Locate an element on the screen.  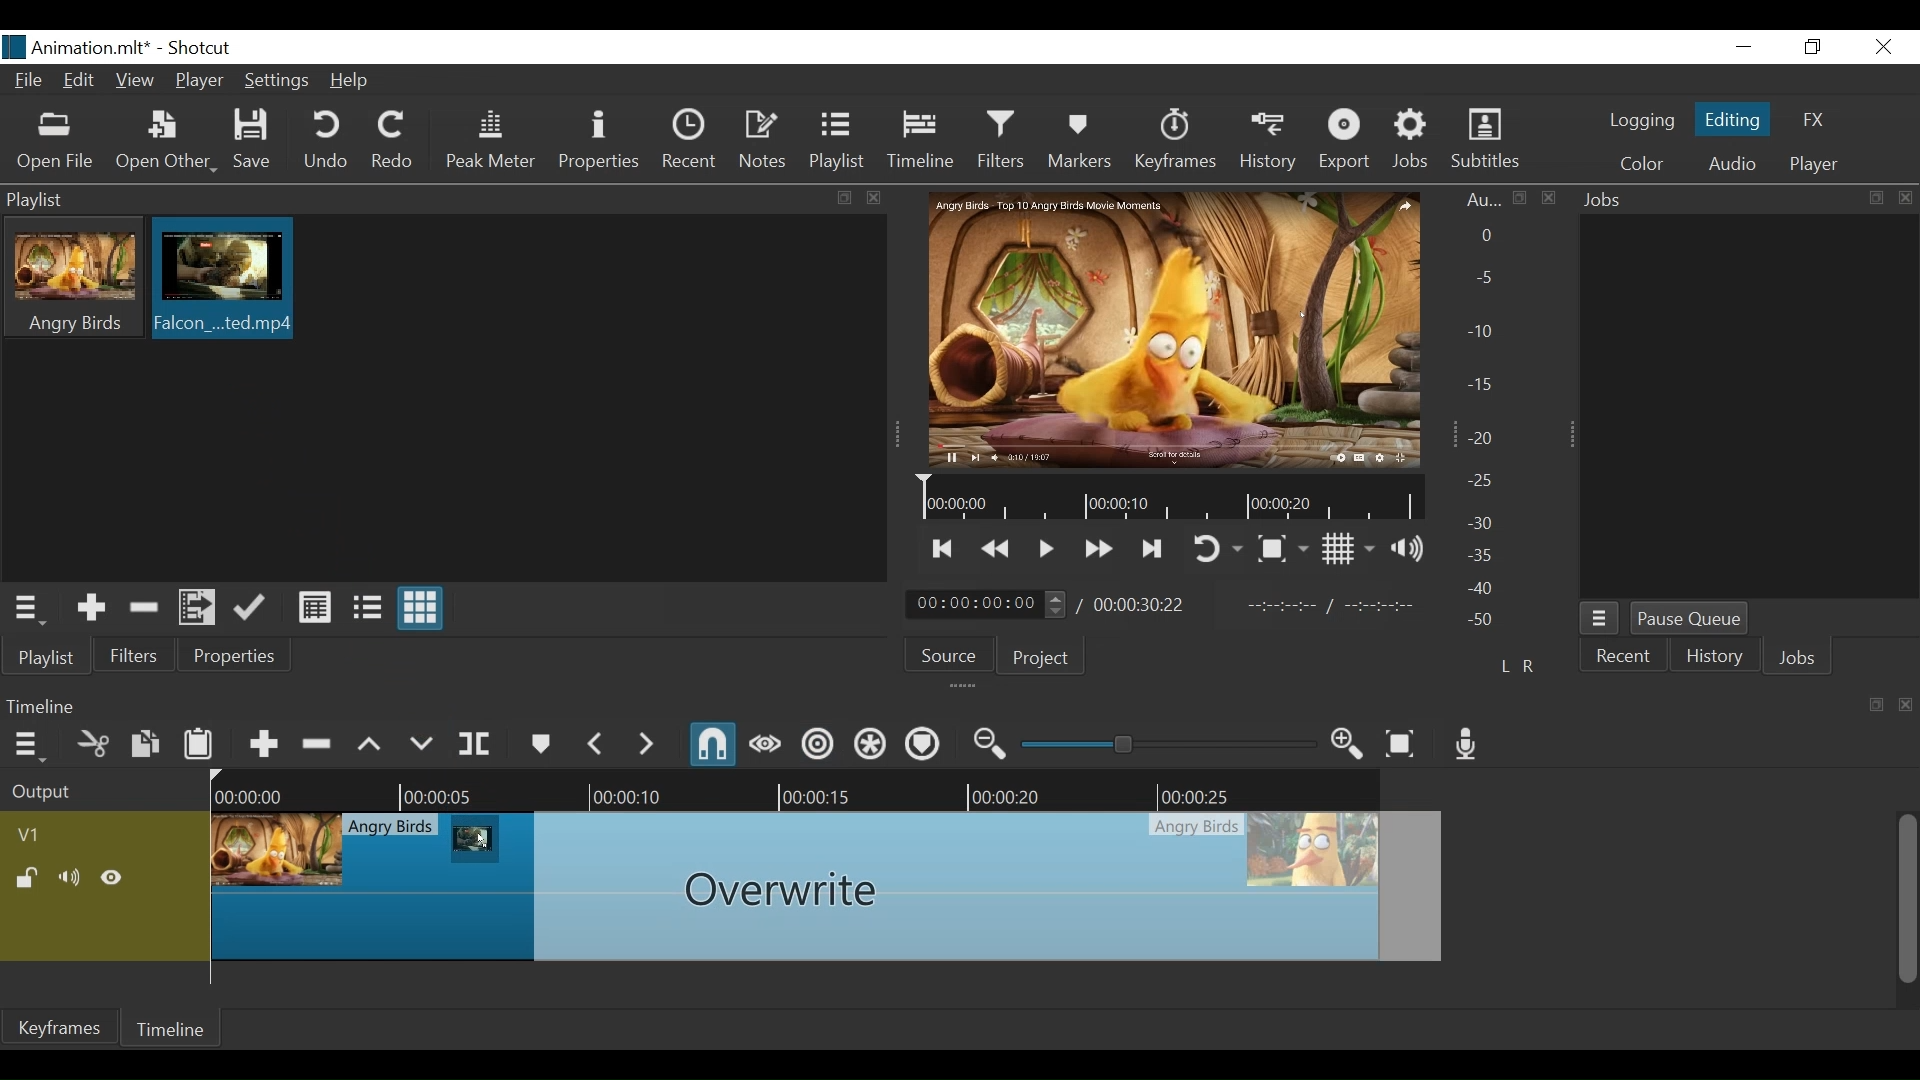
Play backward quickly is located at coordinates (994, 550).